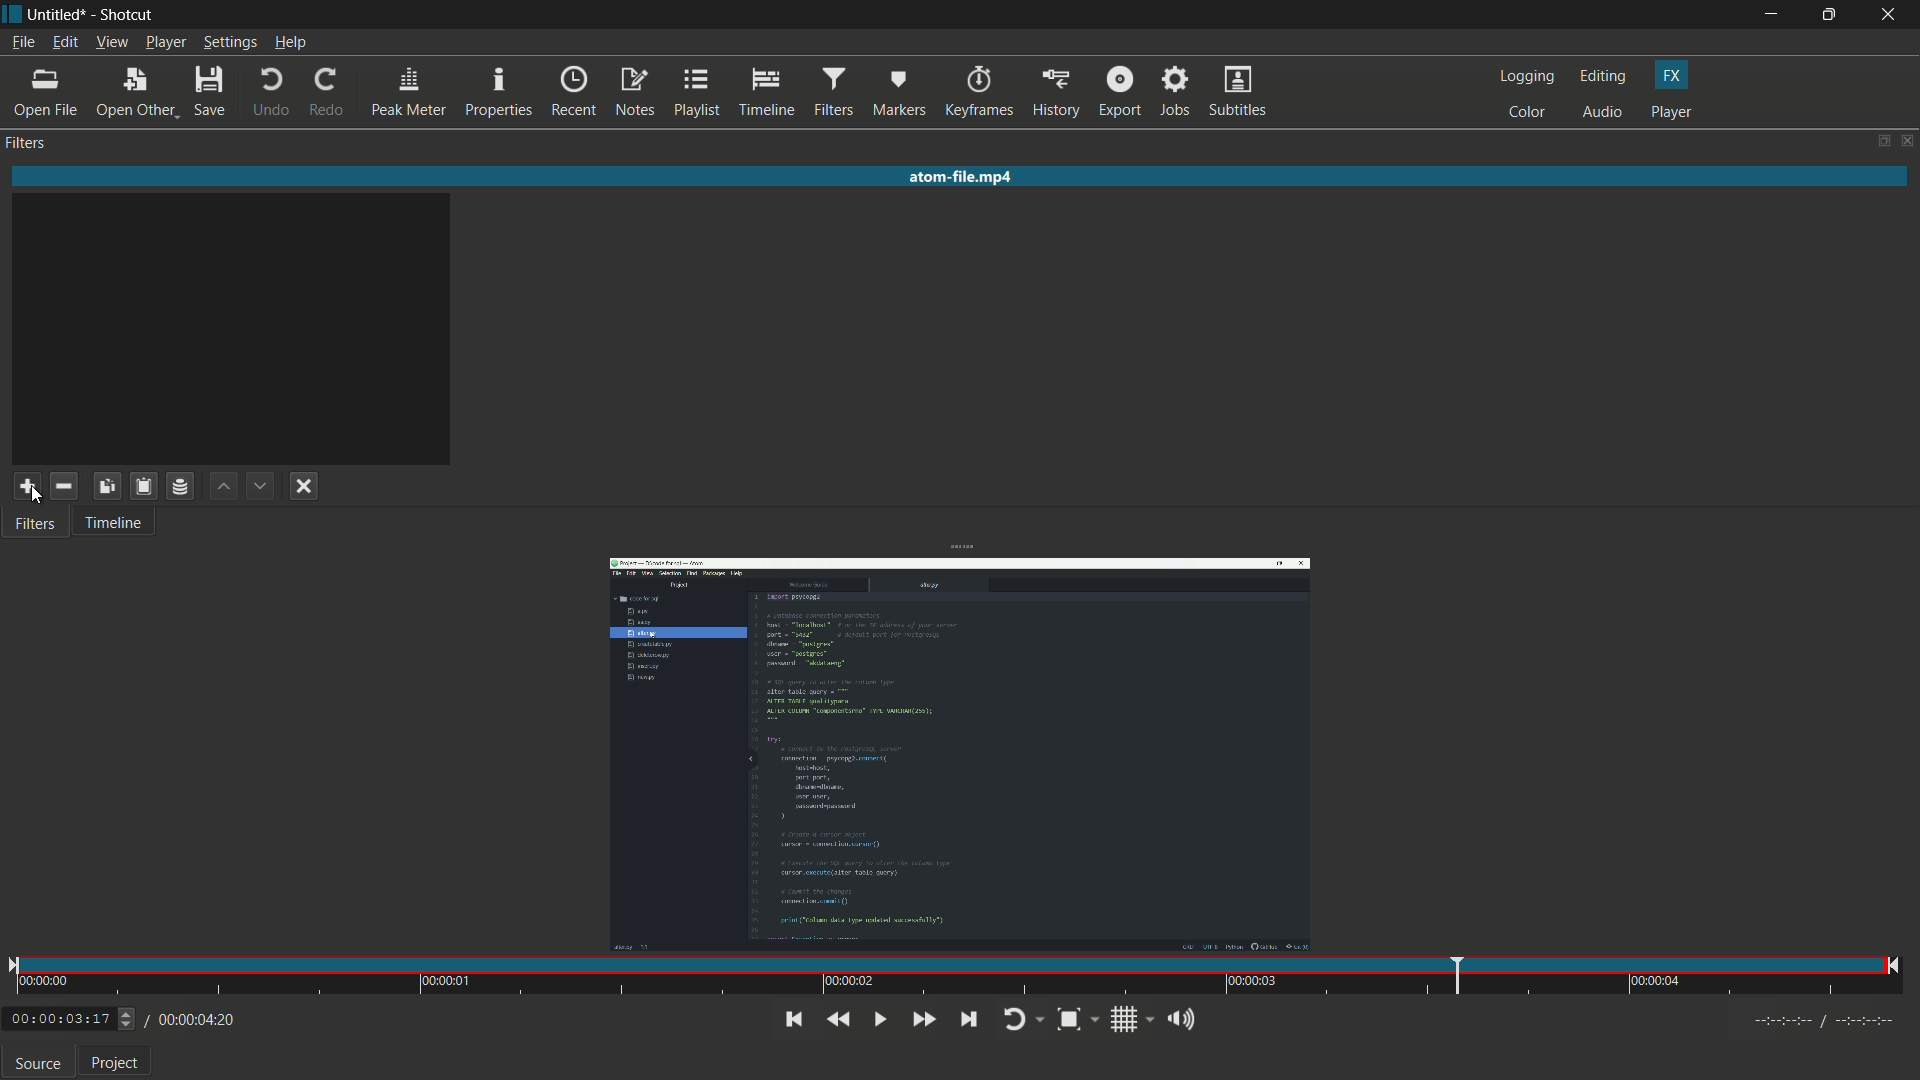 The width and height of the screenshot is (1920, 1080). I want to click on Timecodes, so click(1826, 1025).